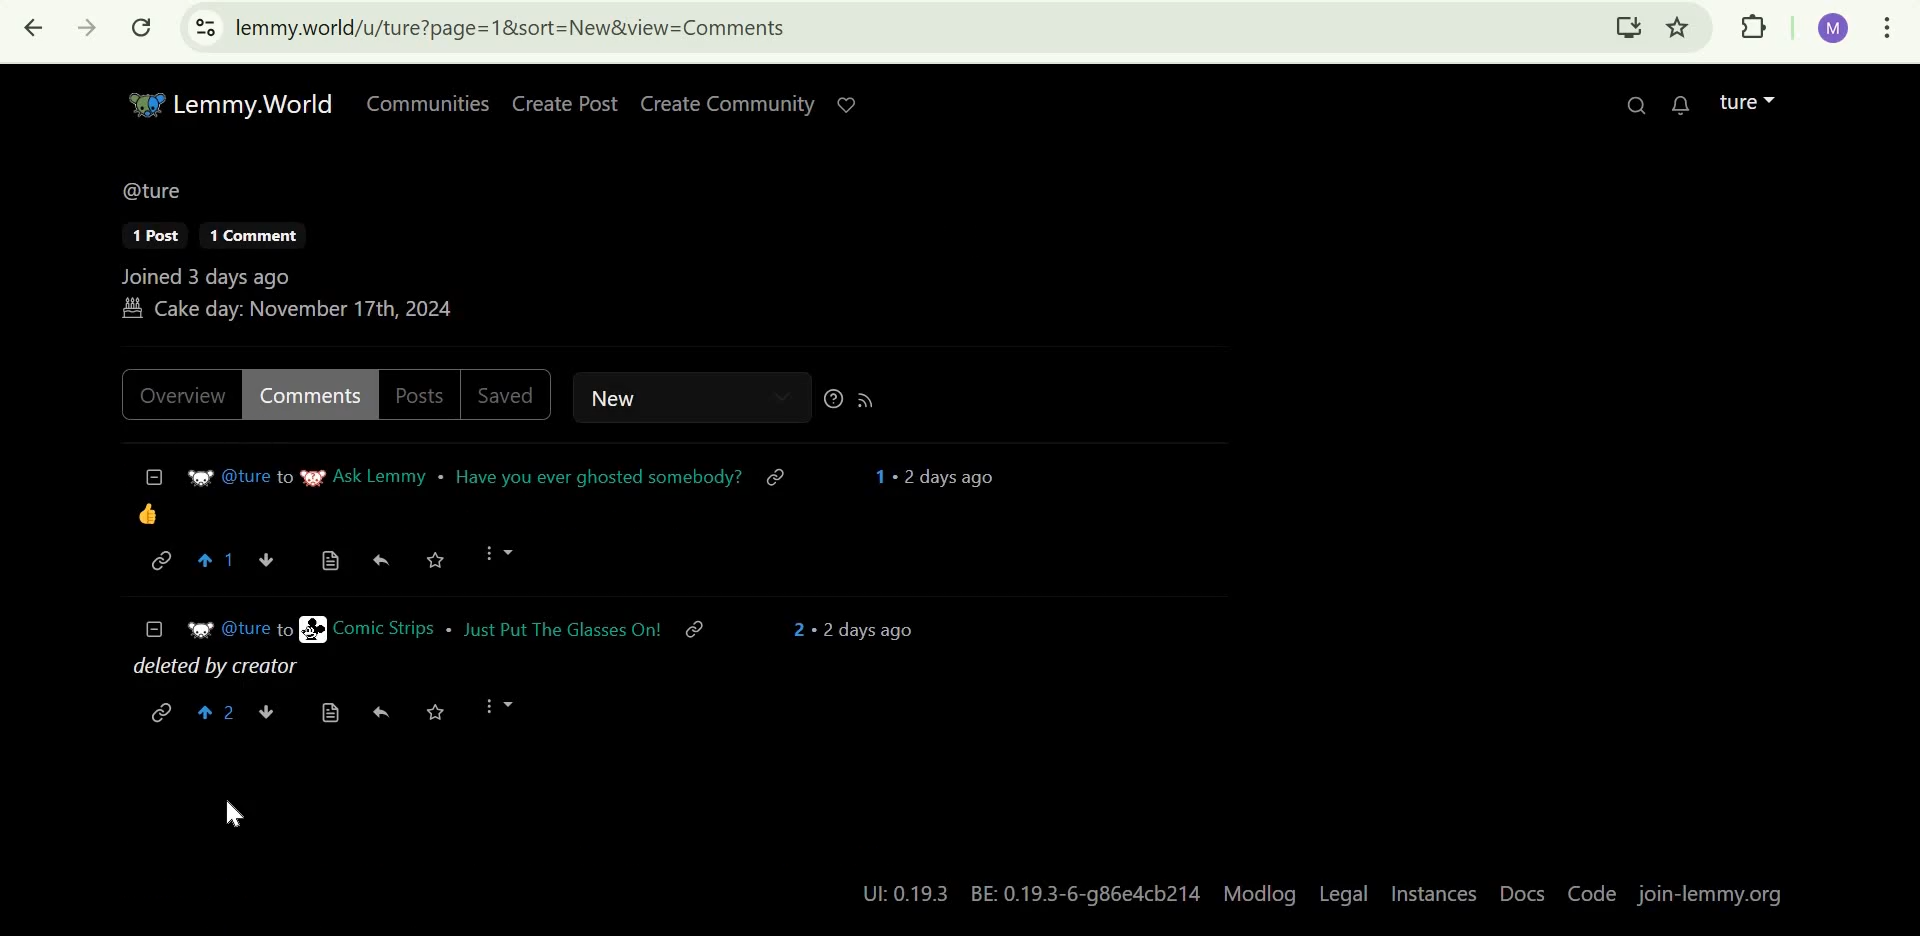 The height and width of the screenshot is (936, 1920). Describe the element at coordinates (1718, 893) in the screenshot. I see `join-lemmy.org` at that location.